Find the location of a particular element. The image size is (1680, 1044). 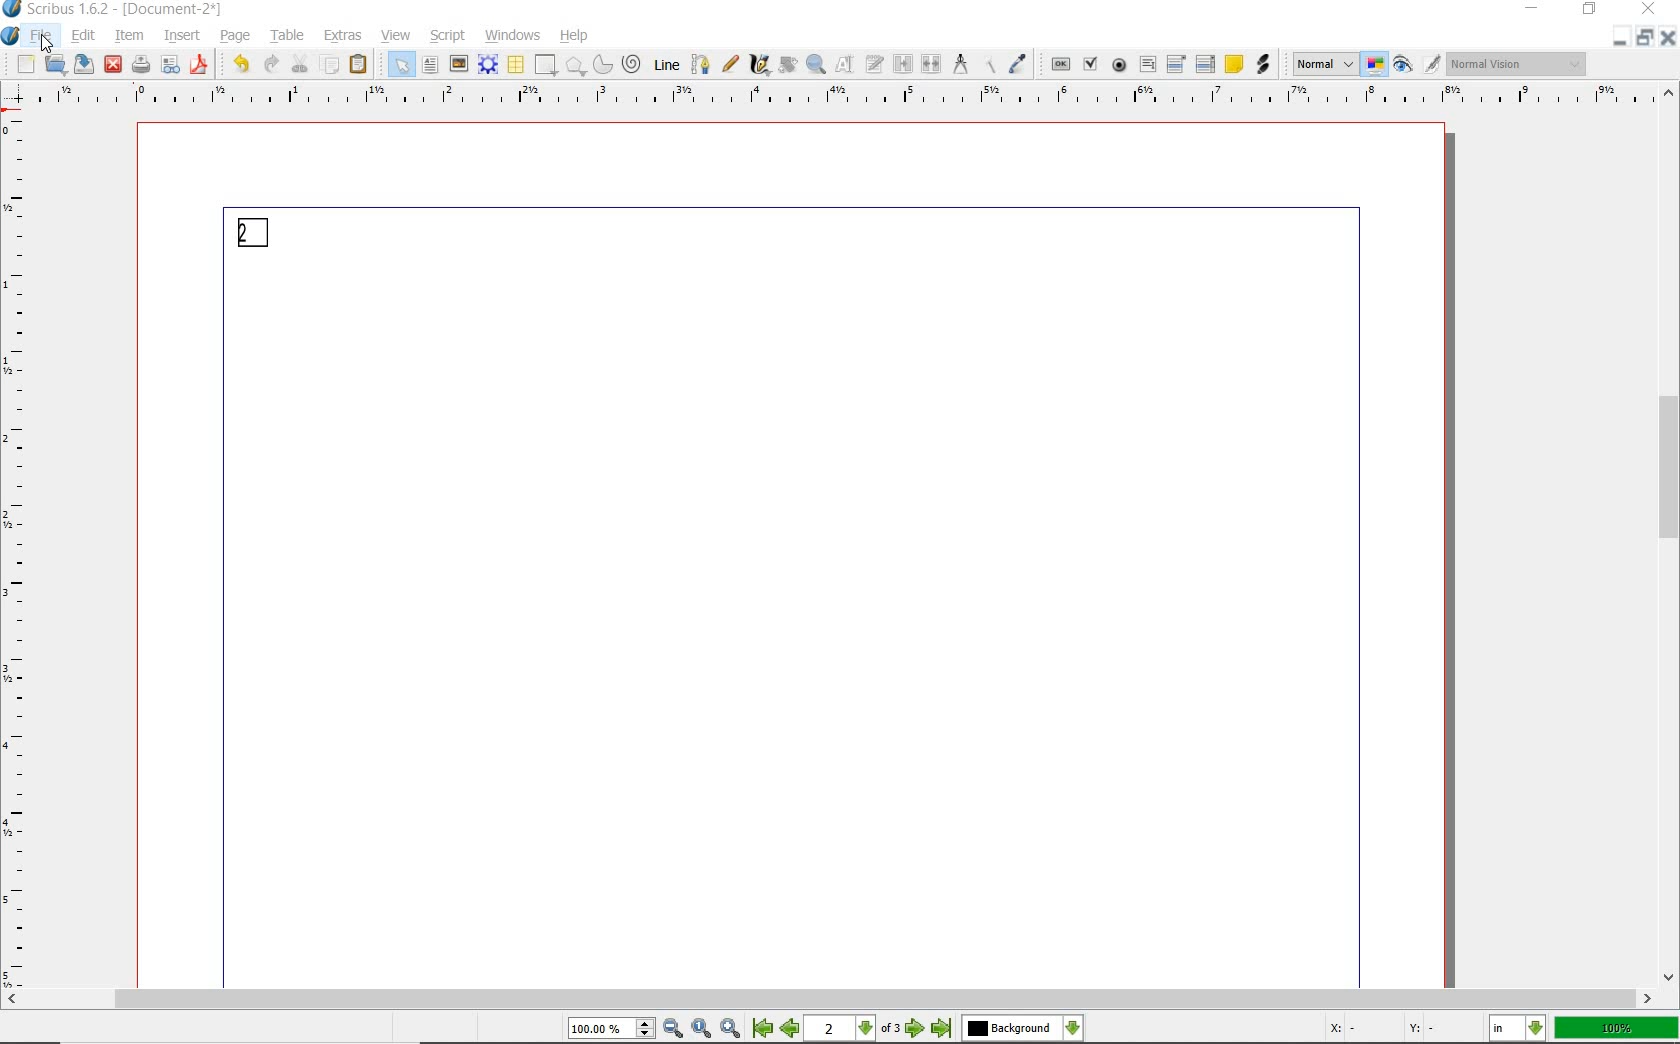

edit text with story editor is located at coordinates (875, 64).